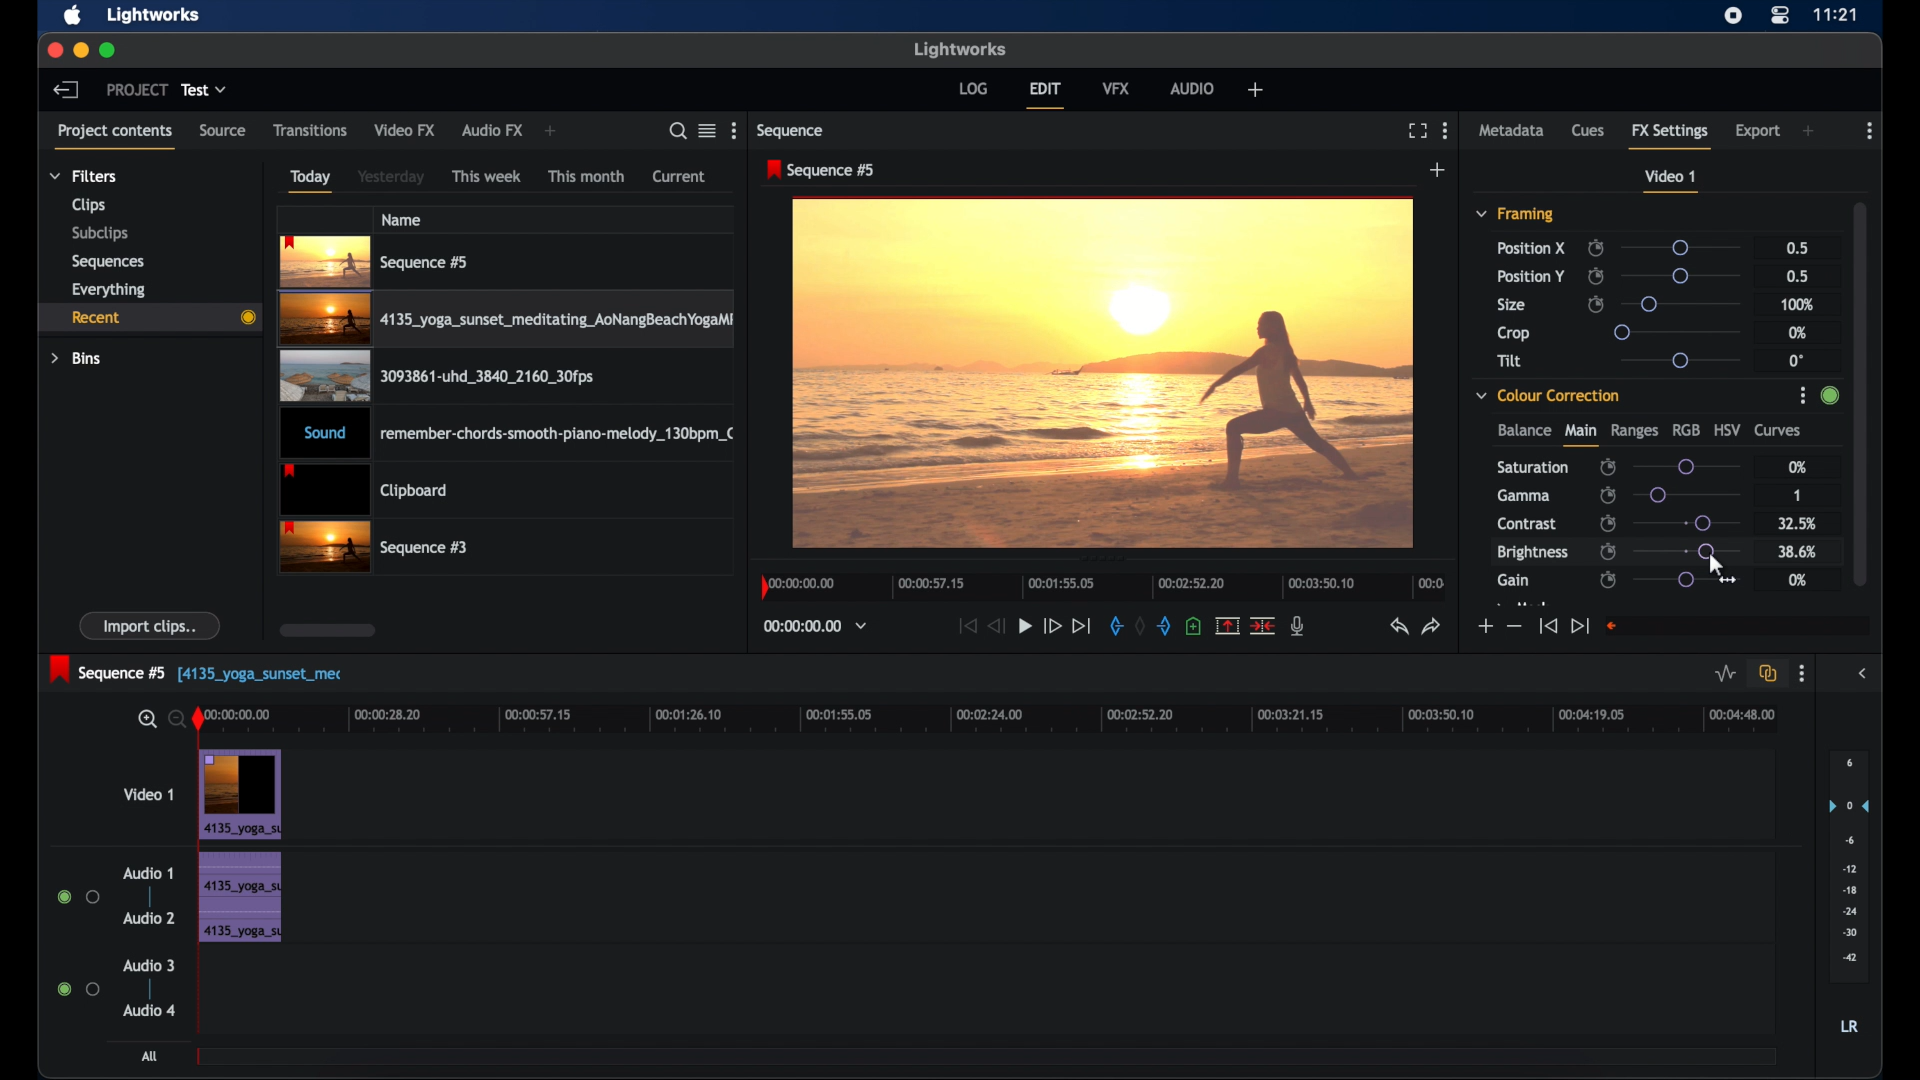 The width and height of the screenshot is (1920, 1080). Describe the element at coordinates (64, 89) in the screenshot. I see `back` at that location.